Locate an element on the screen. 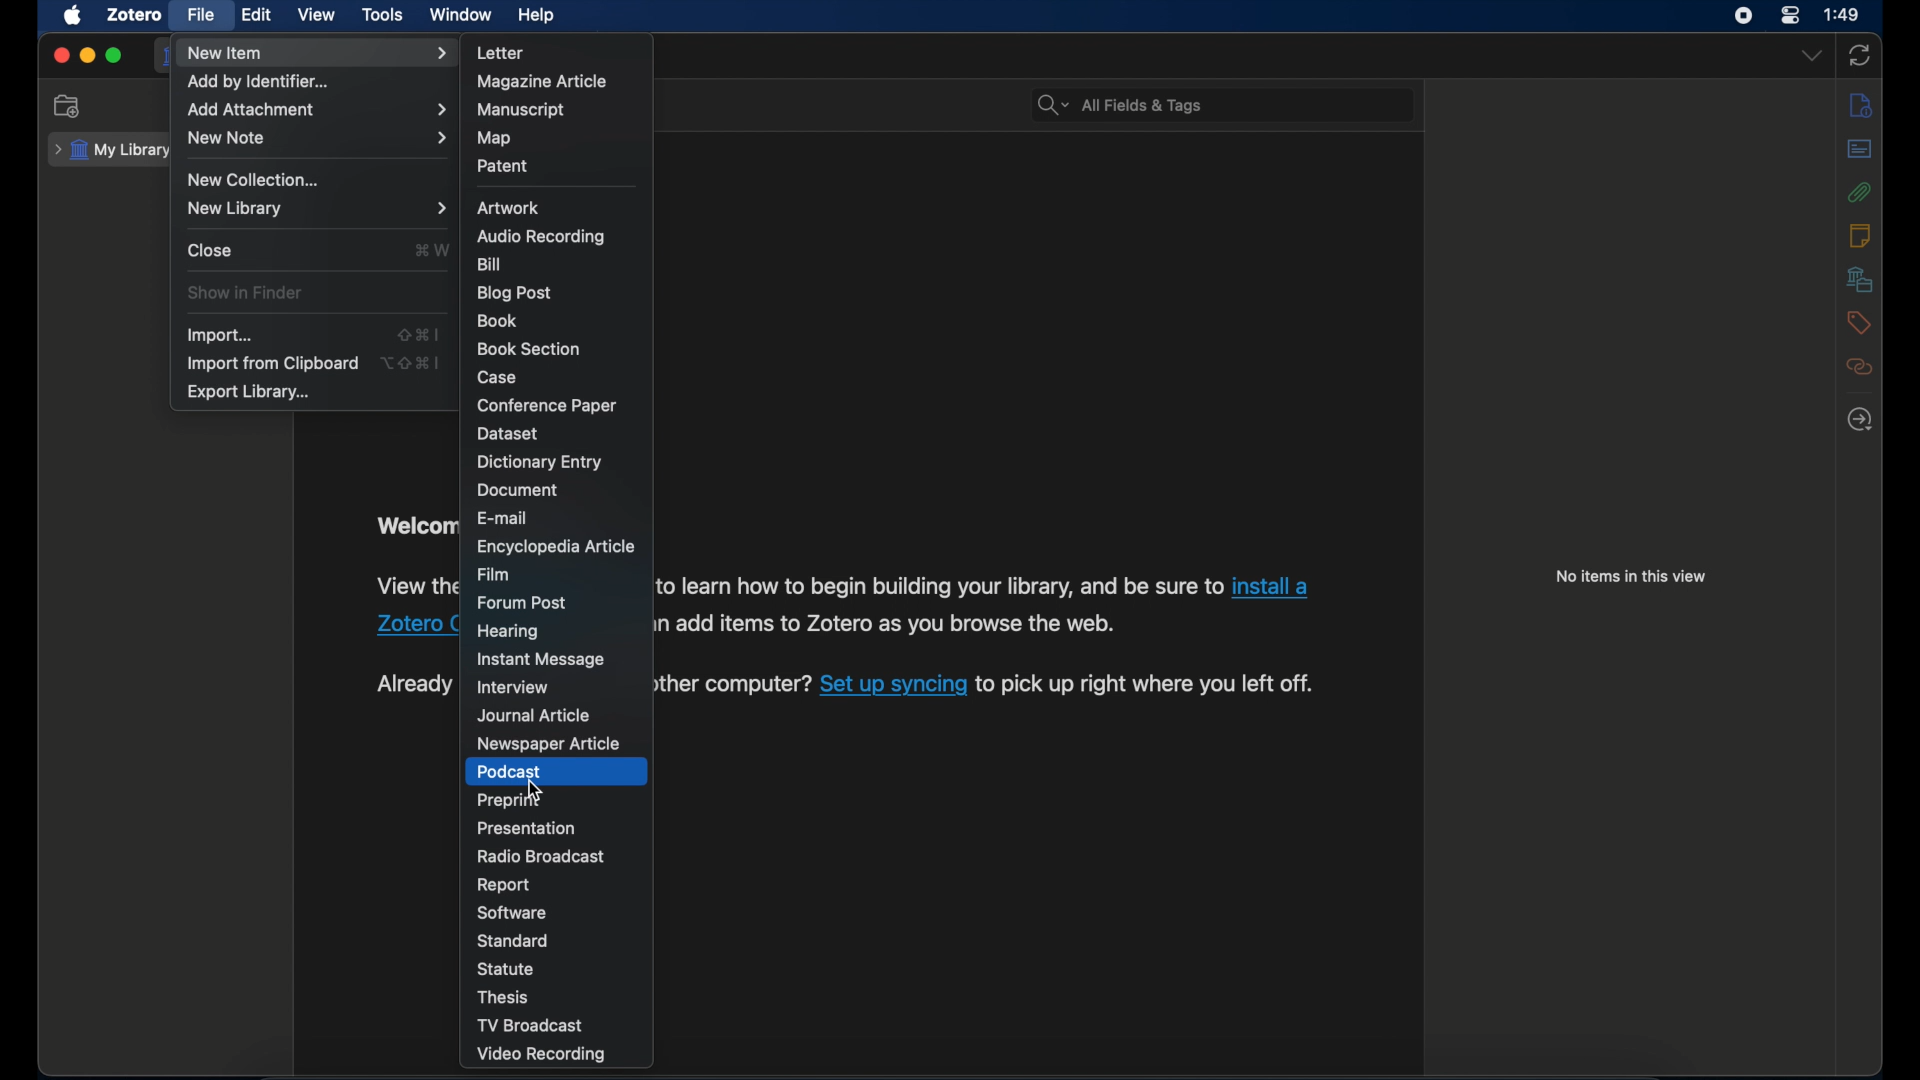 Image resolution: width=1920 pixels, height=1080 pixels. statue is located at coordinates (506, 969).